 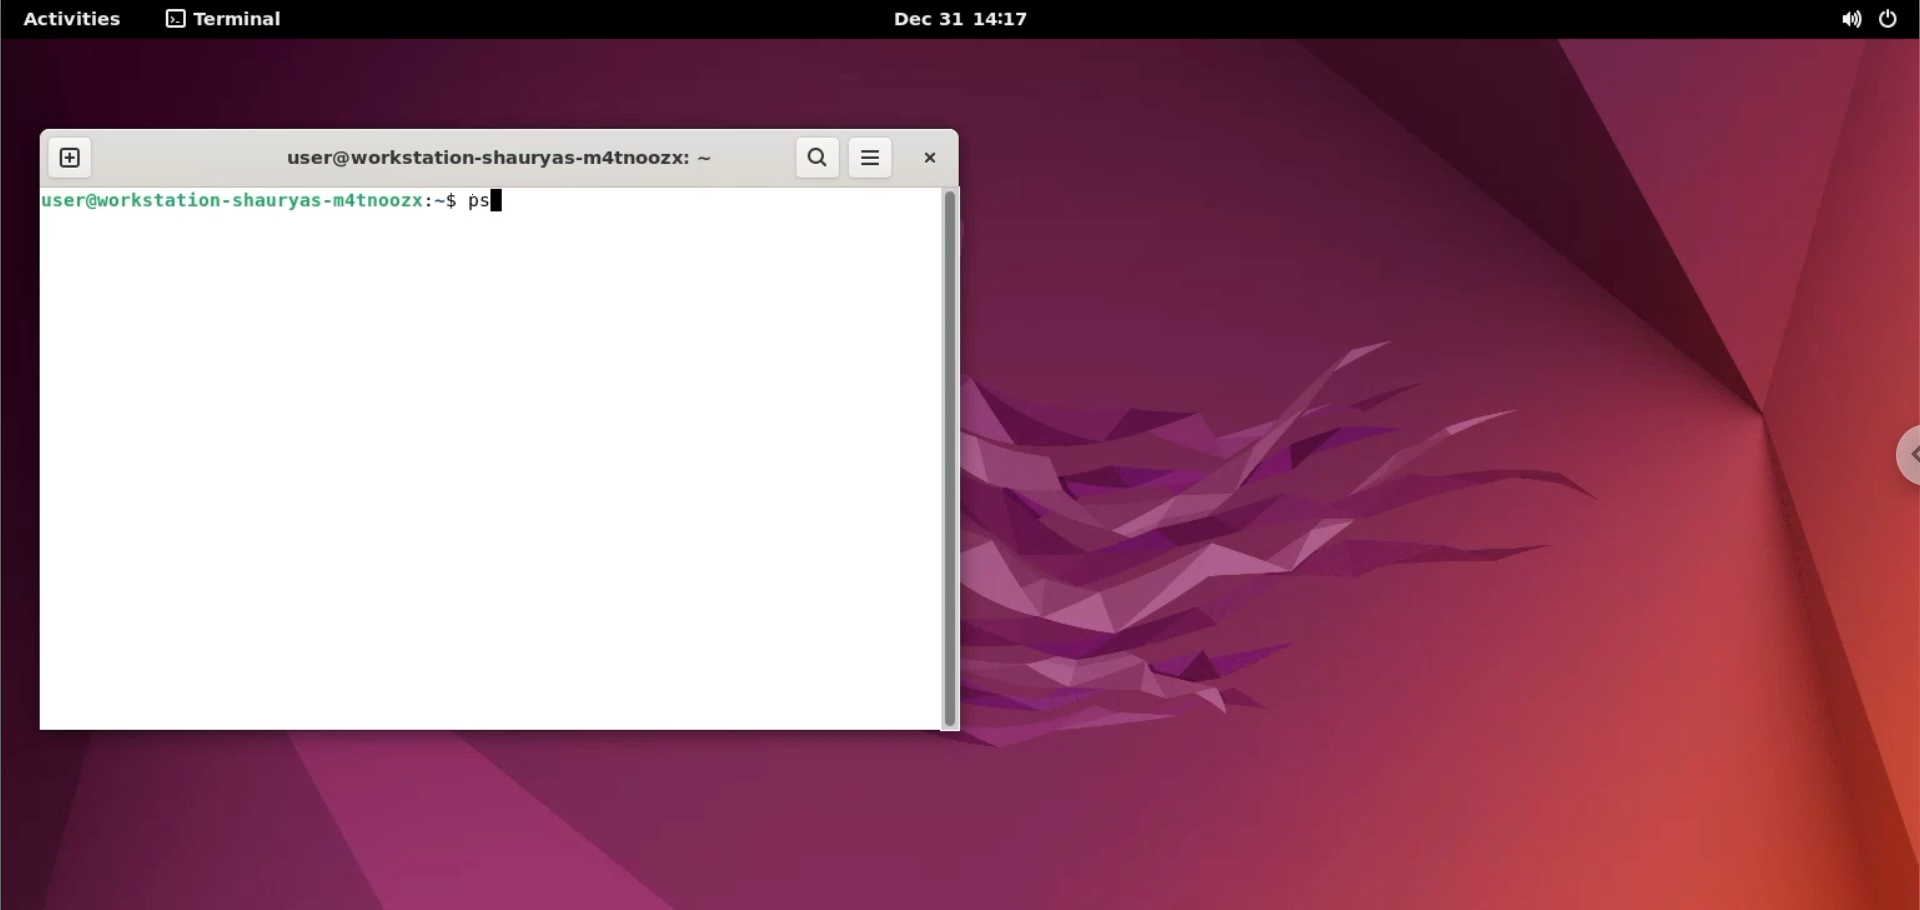 I want to click on power options, so click(x=1896, y=18).